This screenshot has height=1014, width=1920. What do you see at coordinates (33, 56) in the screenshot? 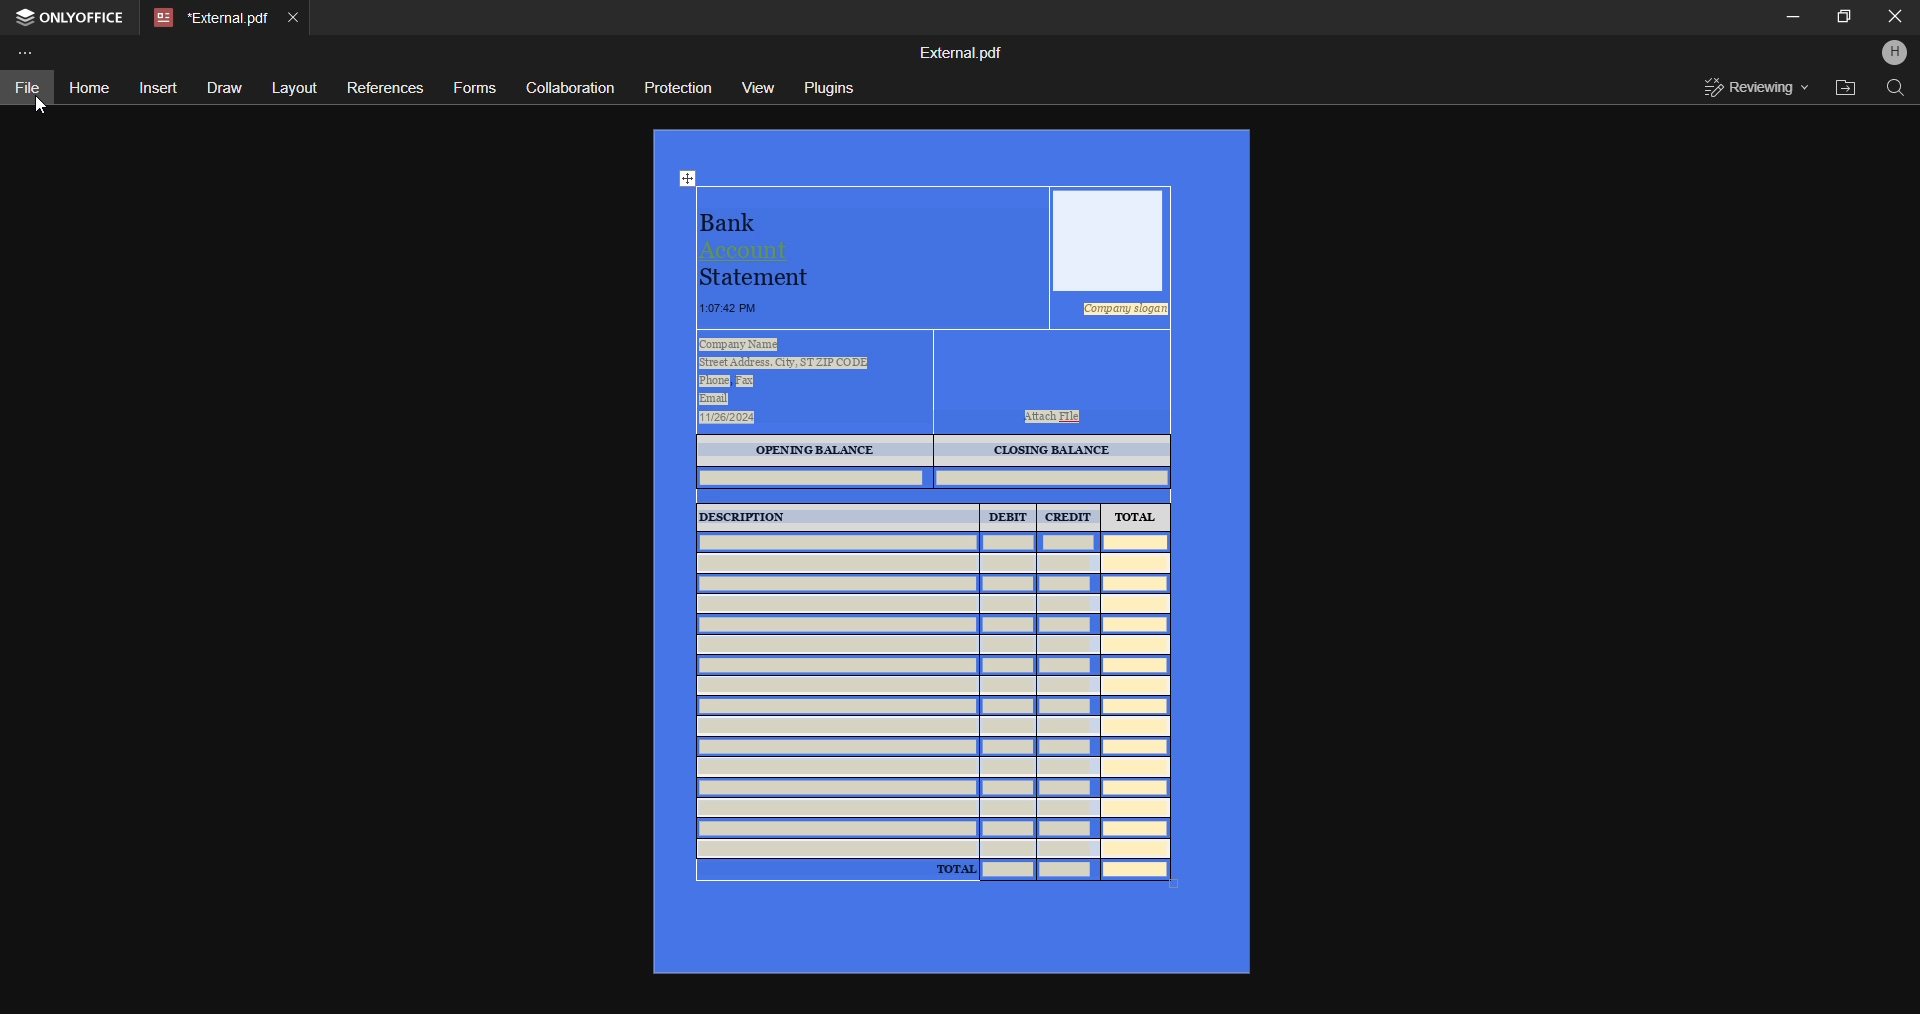
I see `Customize Toolbar` at bounding box center [33, 56].